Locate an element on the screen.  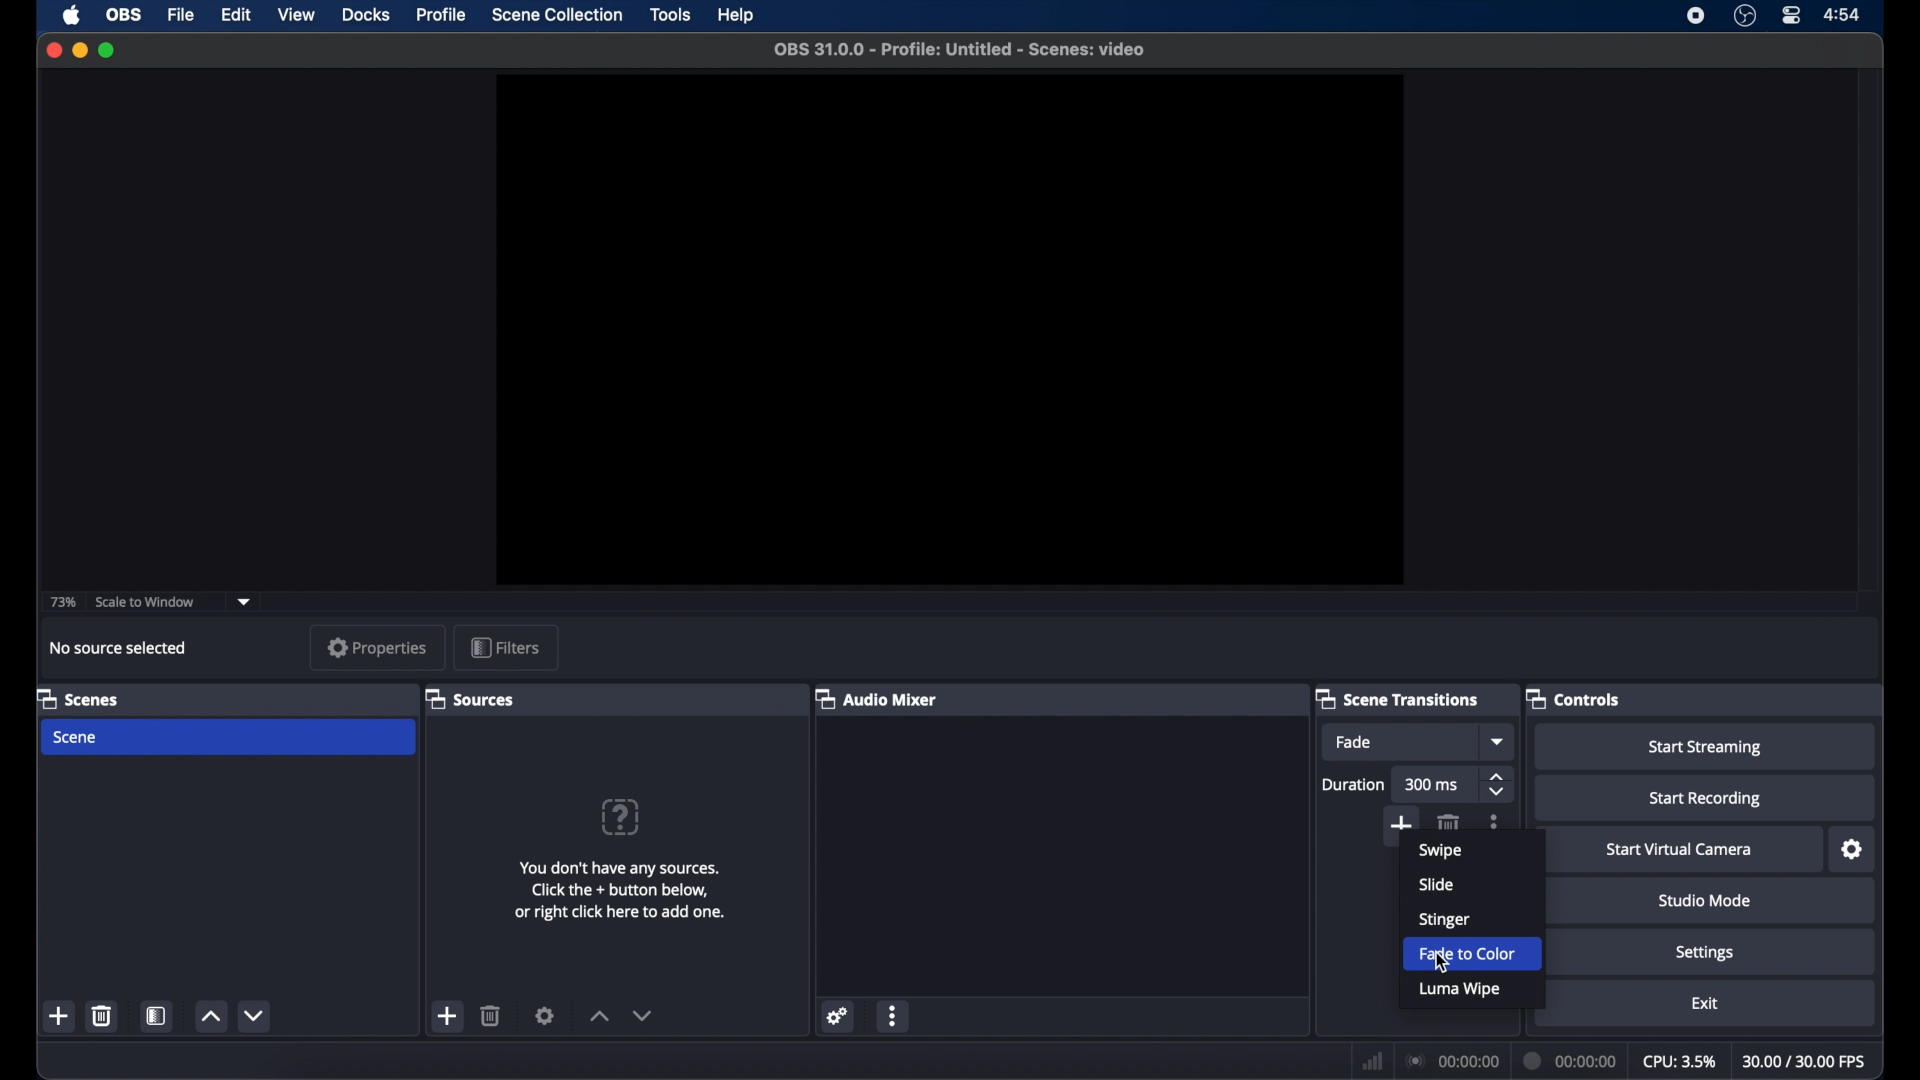
audio mixer is located at coordinates (876, 698).